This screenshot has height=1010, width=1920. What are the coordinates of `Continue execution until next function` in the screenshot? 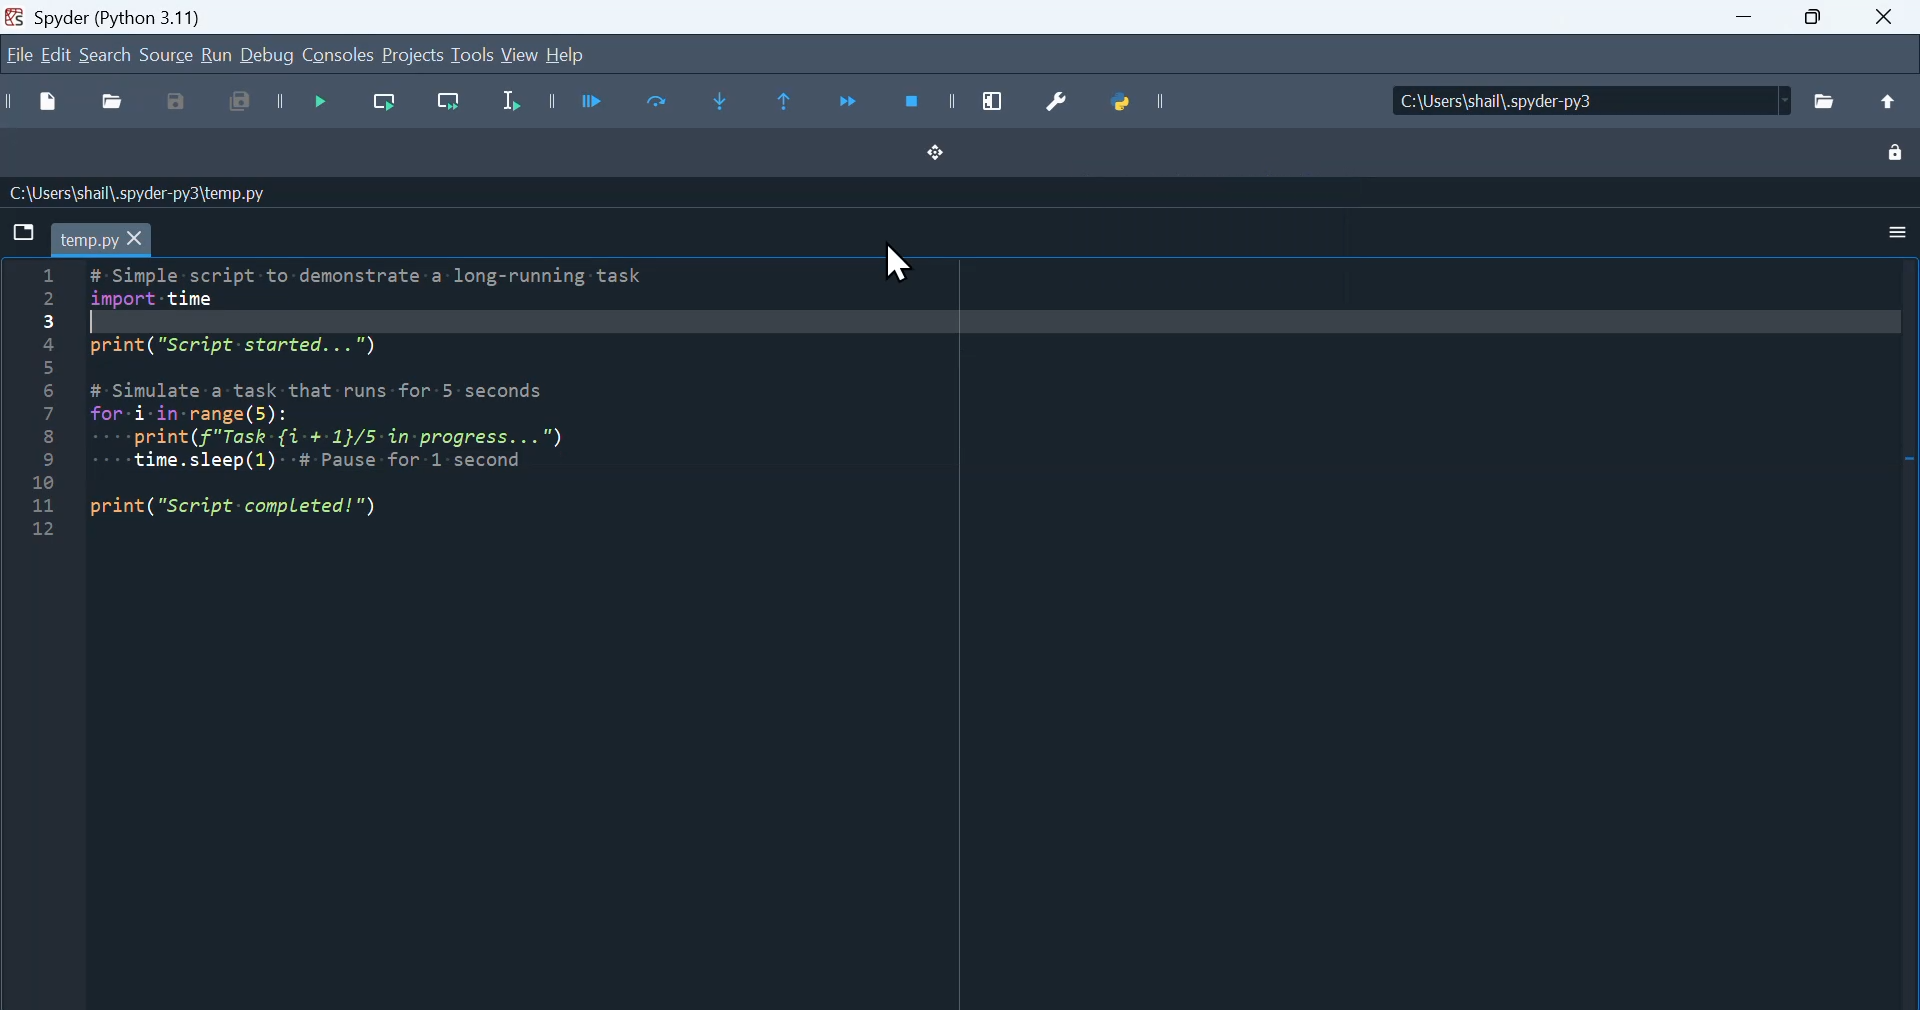 It's located at (852, 100).